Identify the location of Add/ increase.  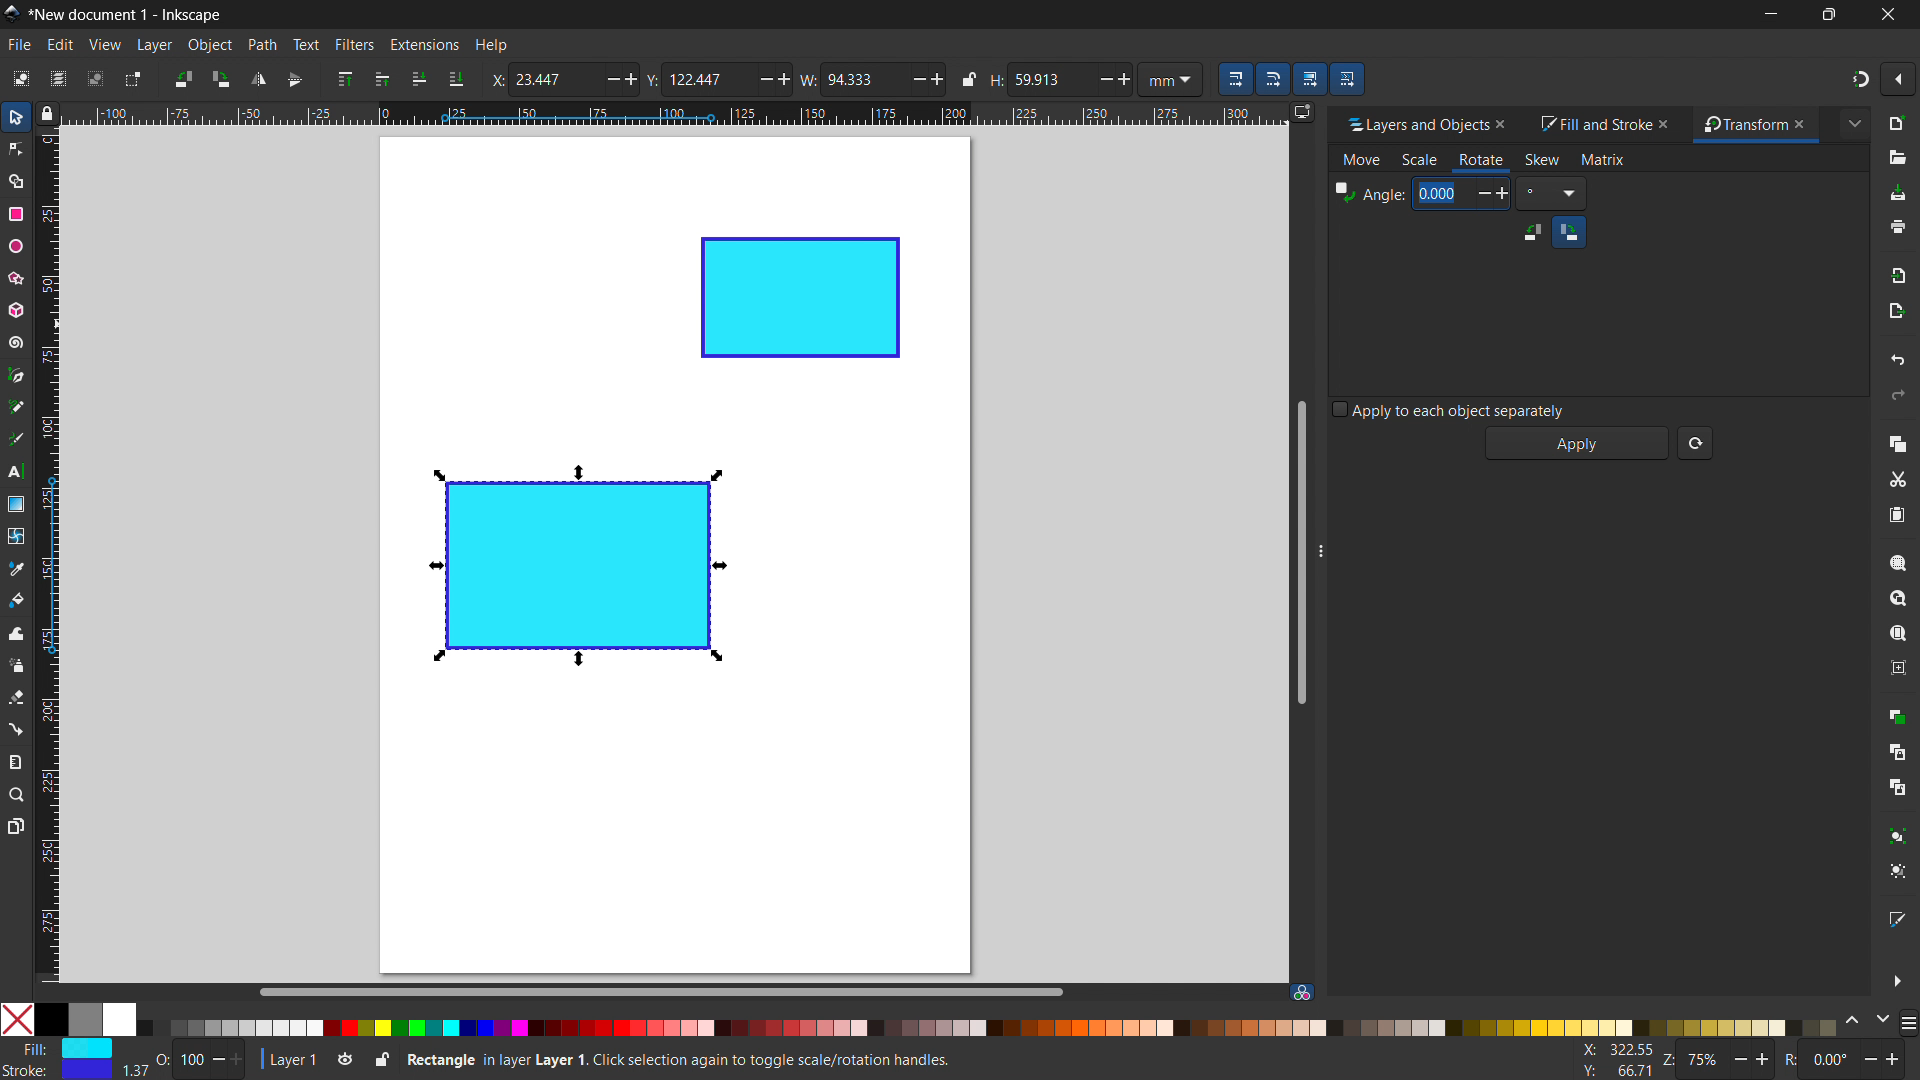
(787, 79).